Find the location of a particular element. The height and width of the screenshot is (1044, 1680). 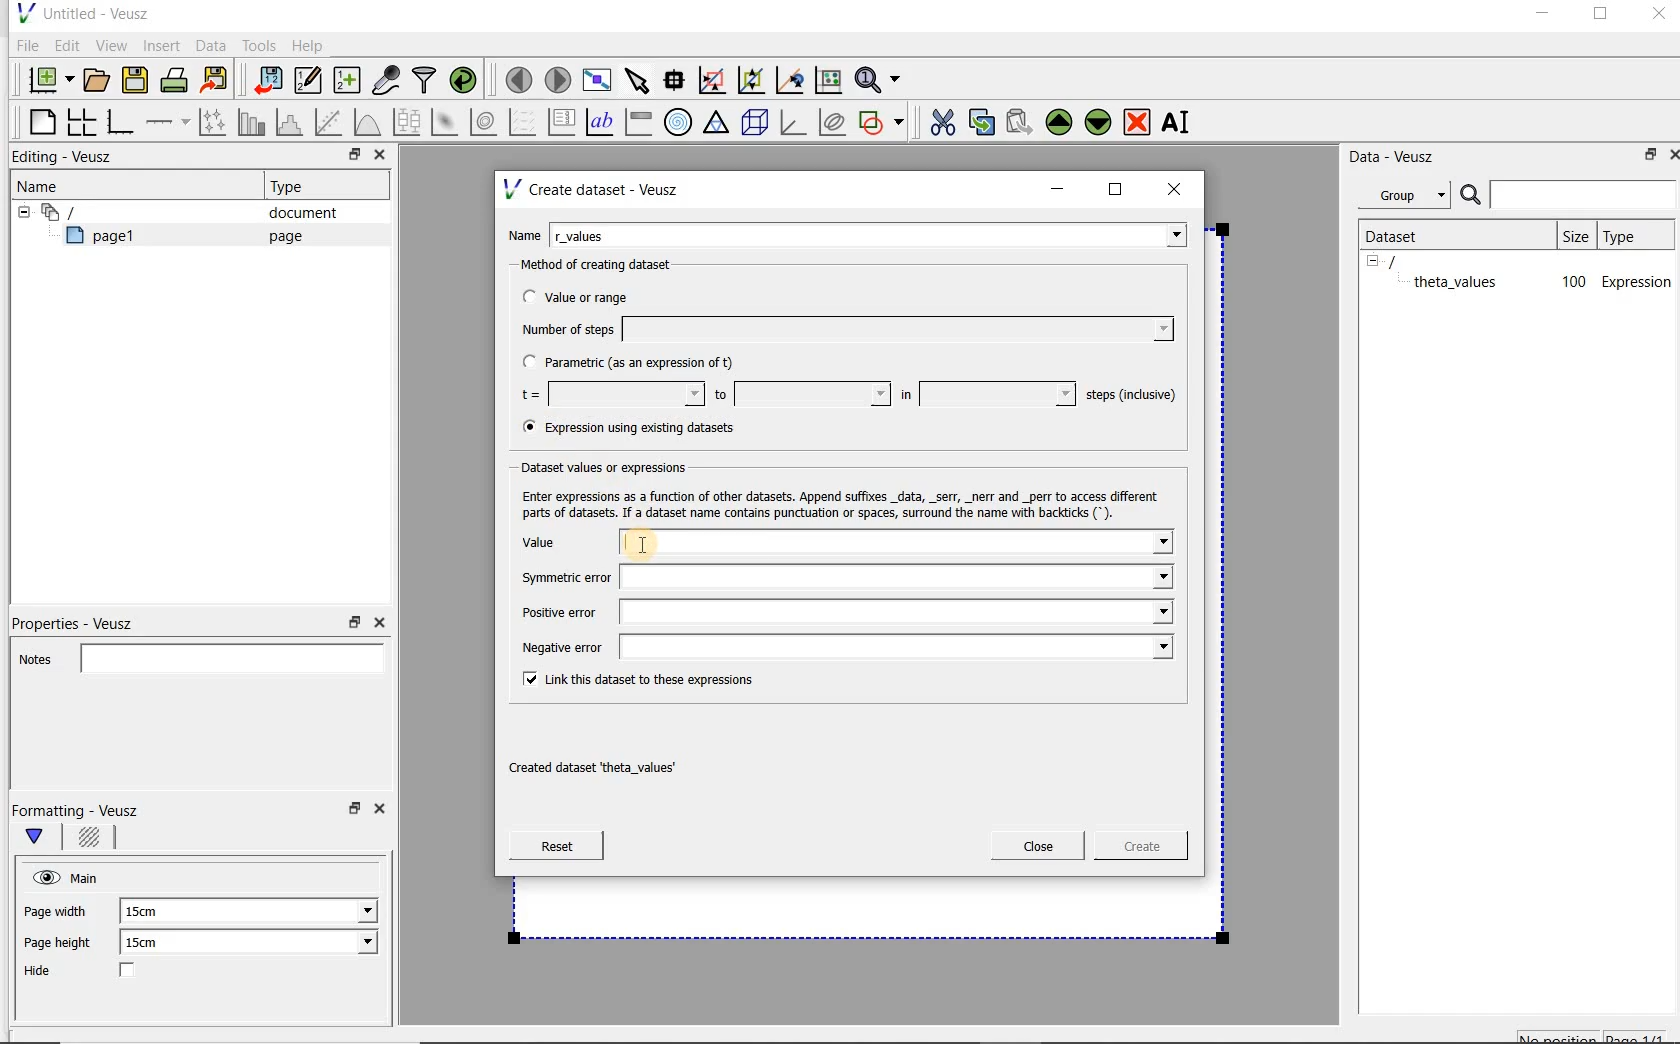

hide sub menu is located at coordinates (19, 210).